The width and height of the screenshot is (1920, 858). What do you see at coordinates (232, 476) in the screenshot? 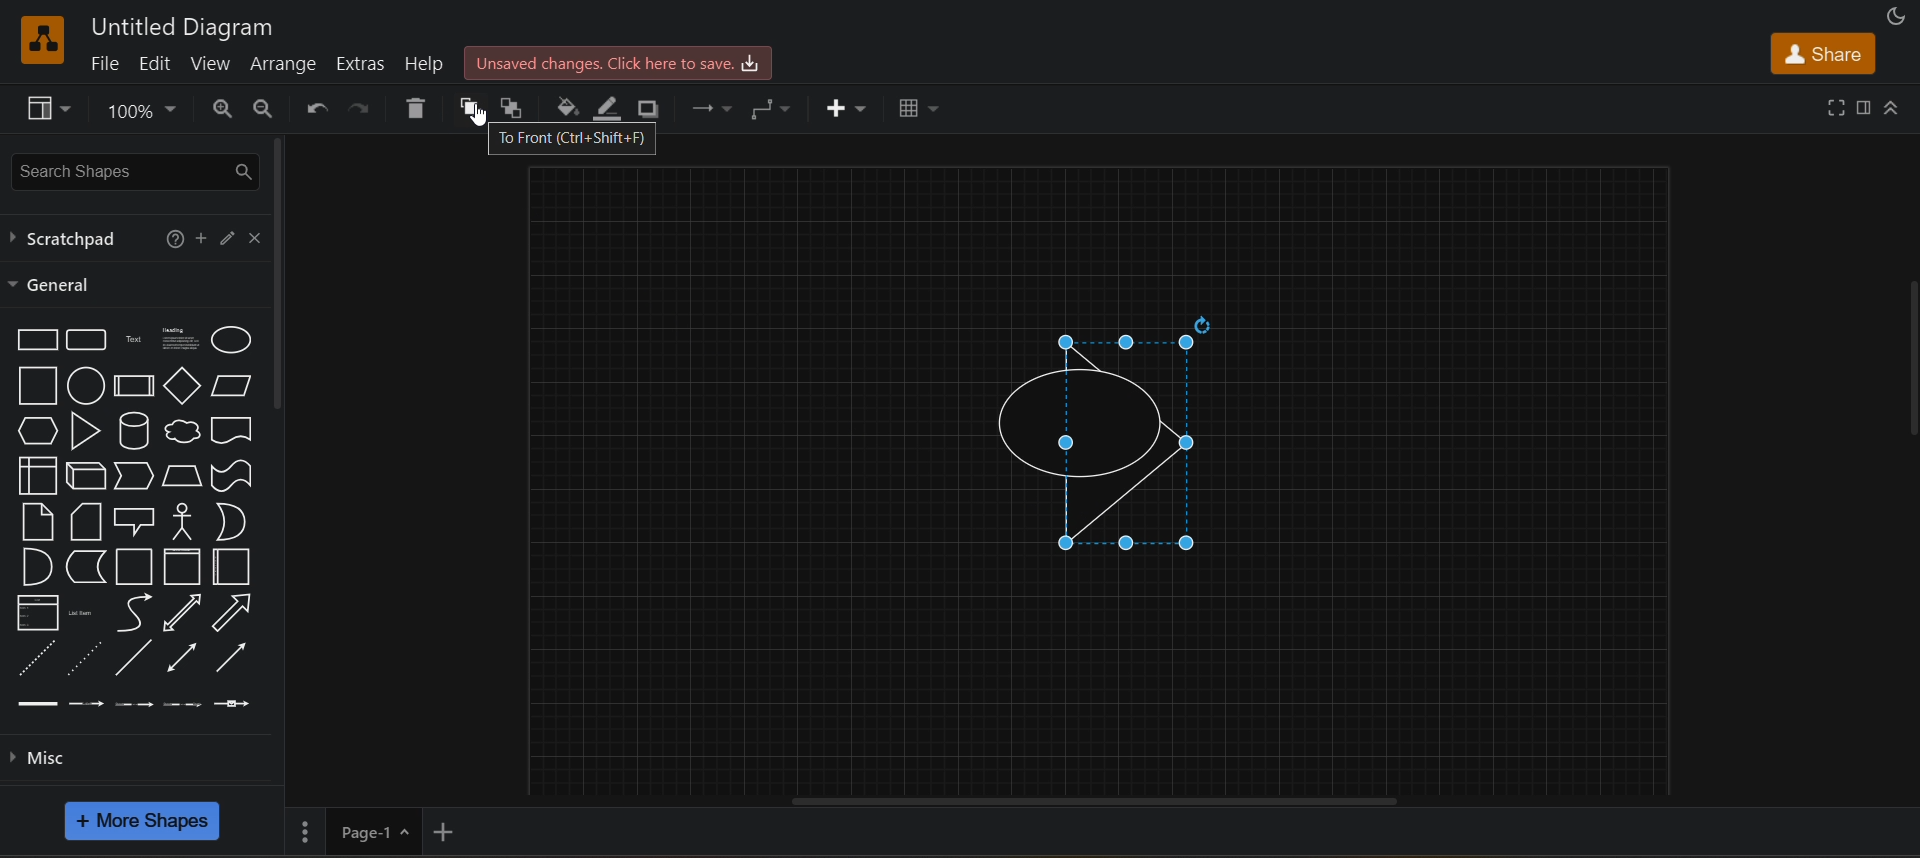
I see `tape` at bounding box center [232, 476].